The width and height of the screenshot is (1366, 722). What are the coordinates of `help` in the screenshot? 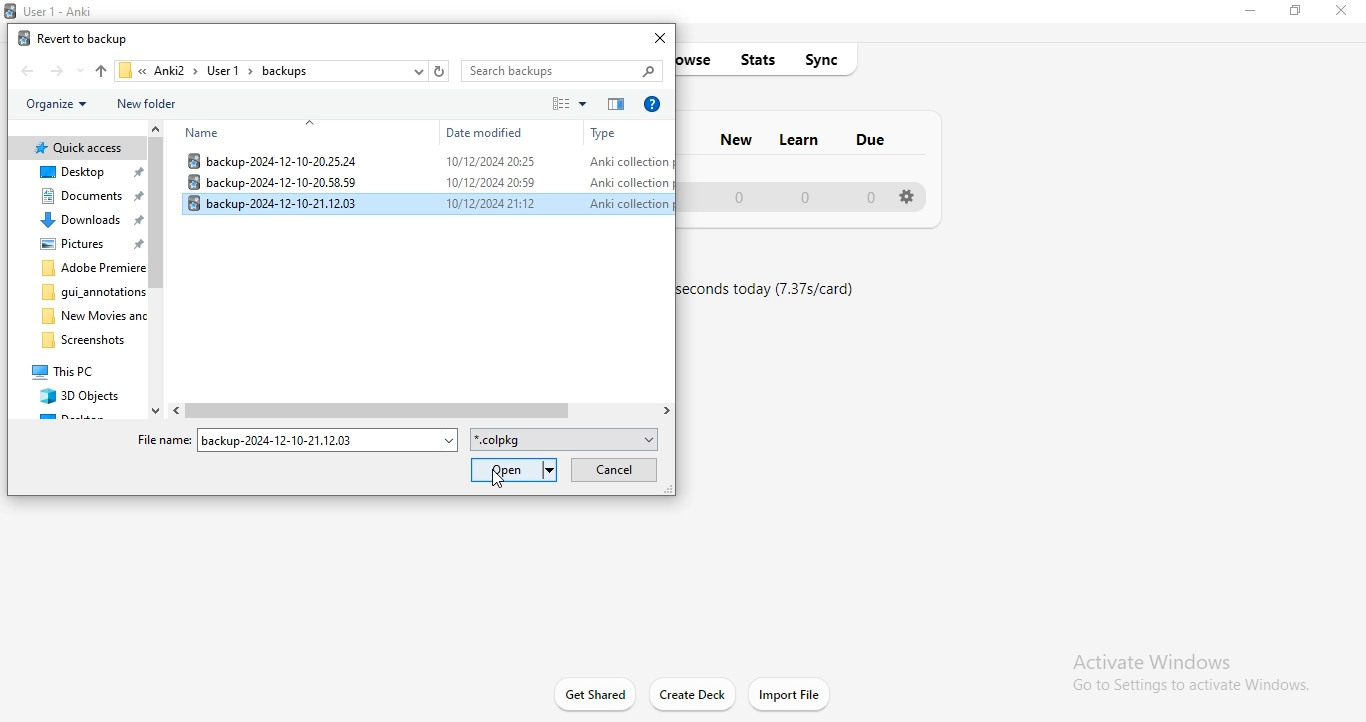 It's located at (652, 105).